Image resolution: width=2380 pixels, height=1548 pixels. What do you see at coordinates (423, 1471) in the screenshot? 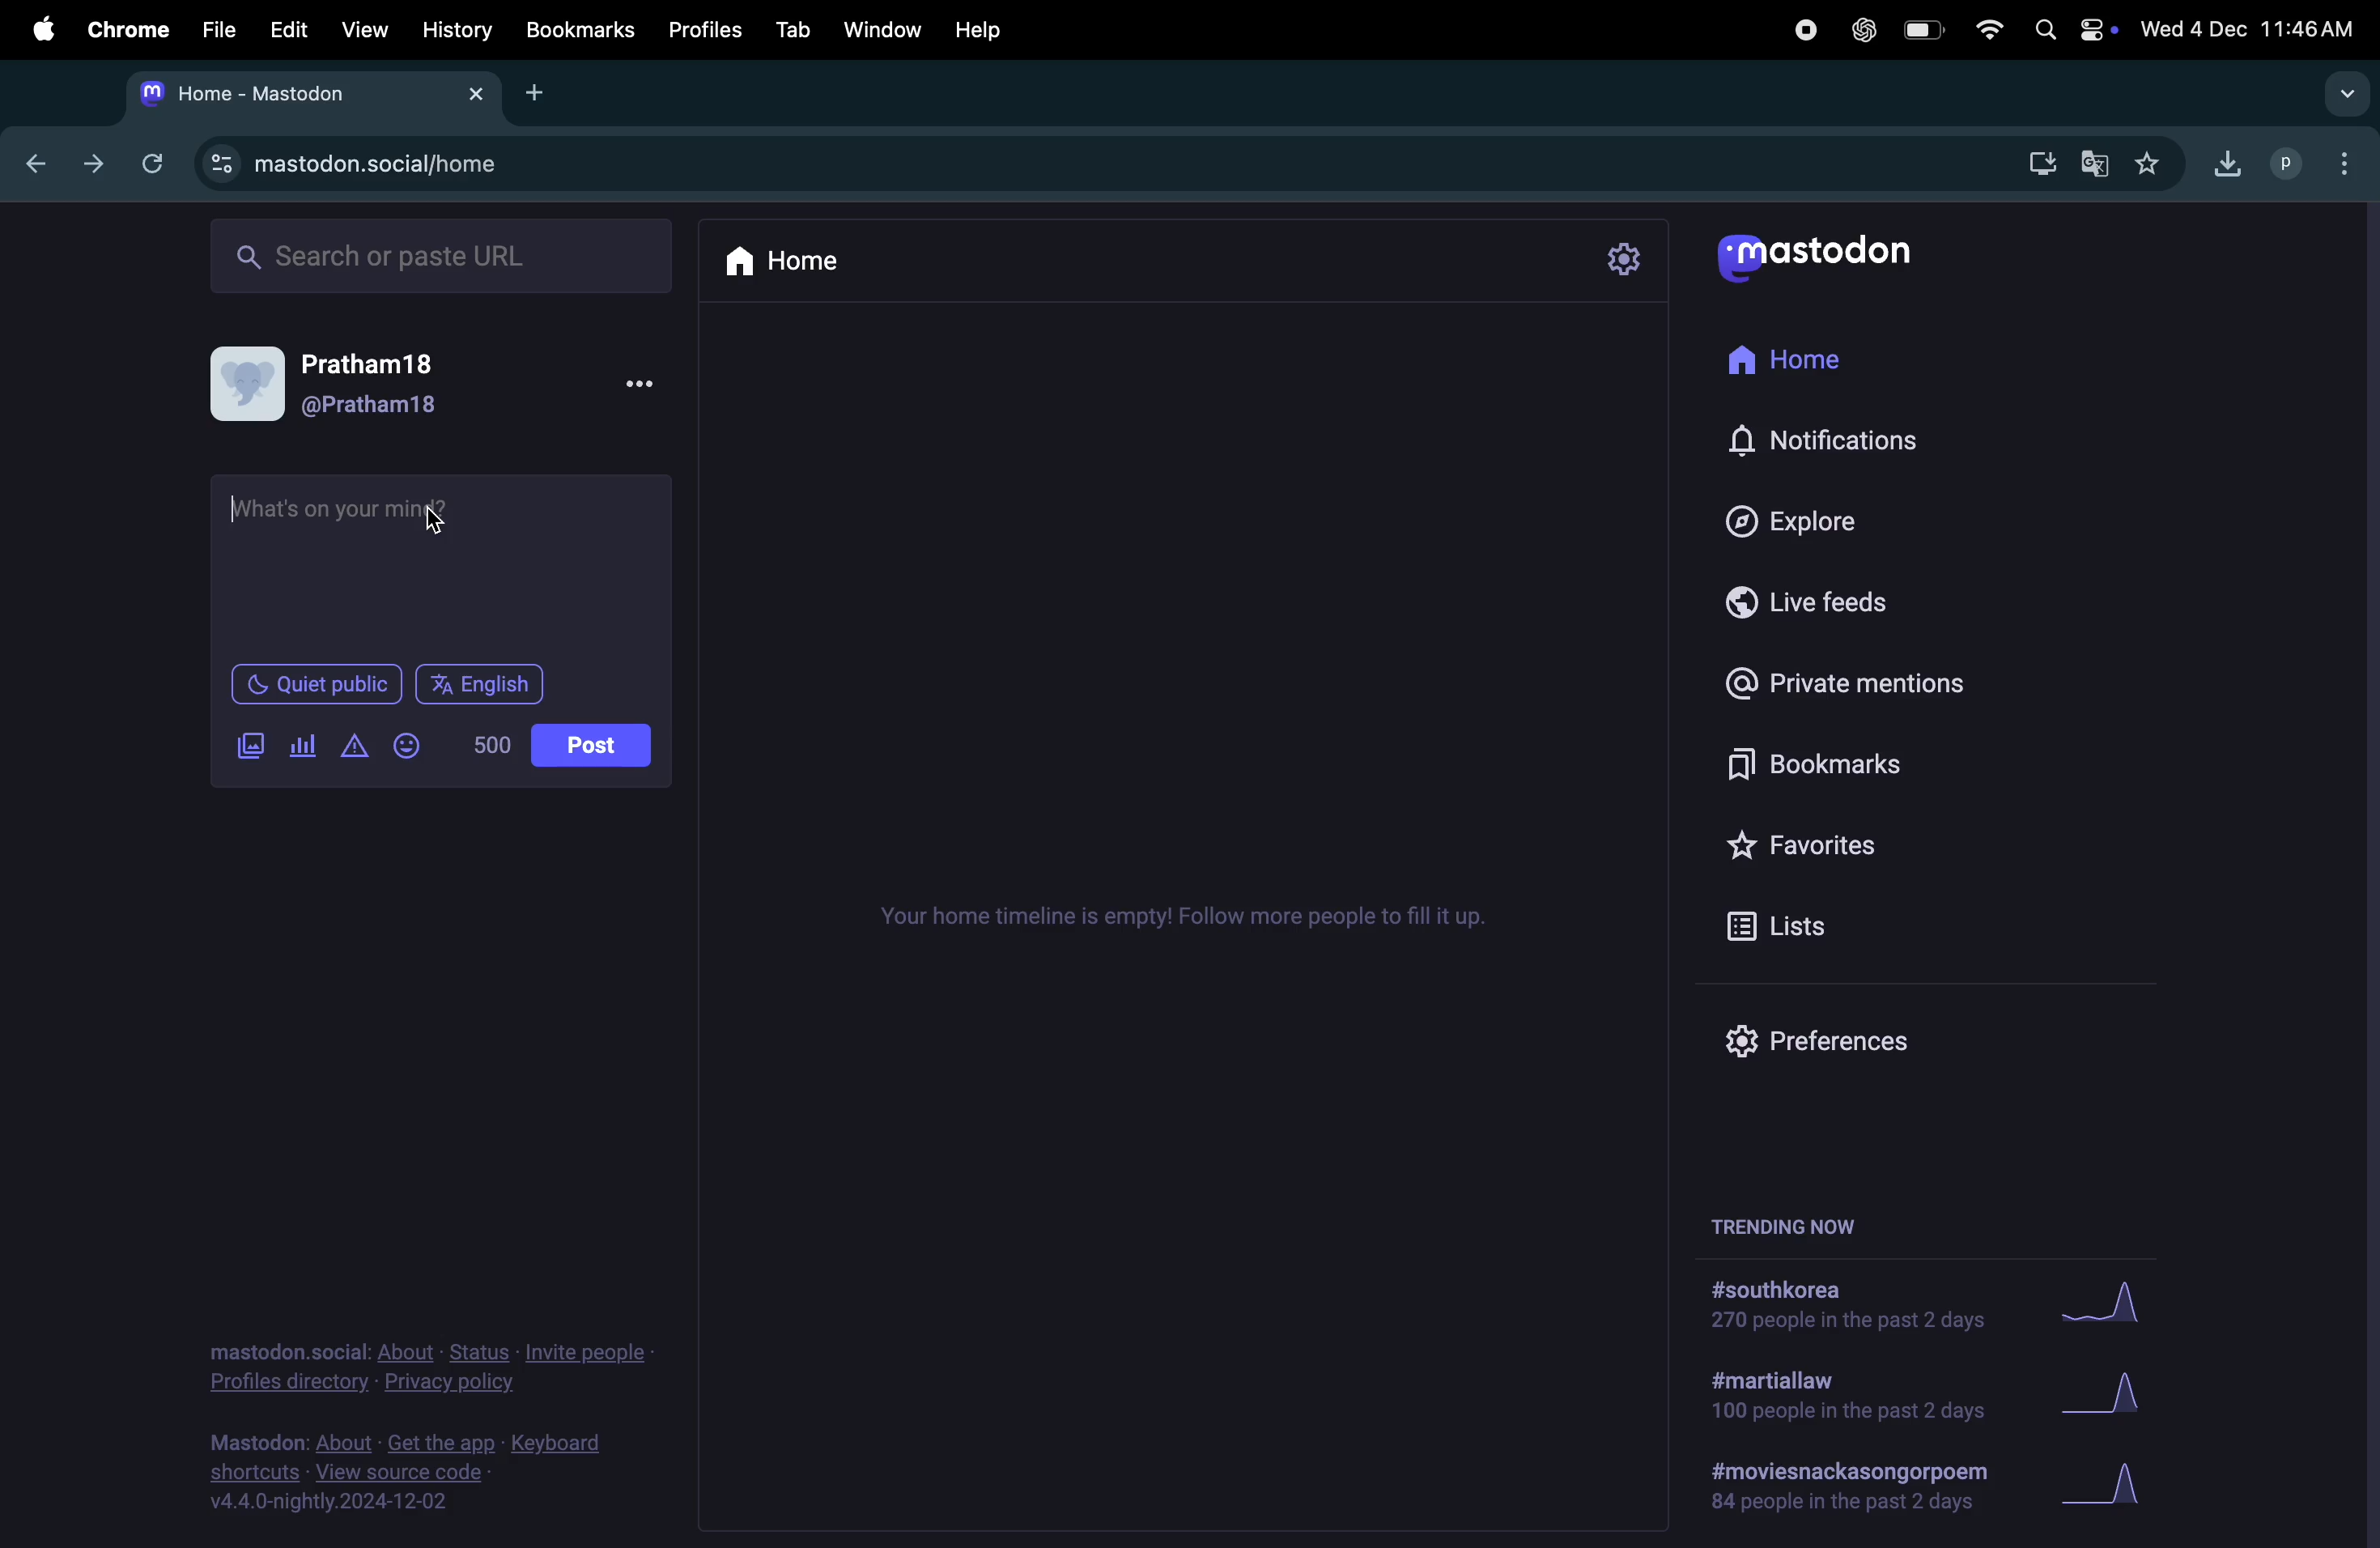
I see `source code` at bounding box center [423, 1471].